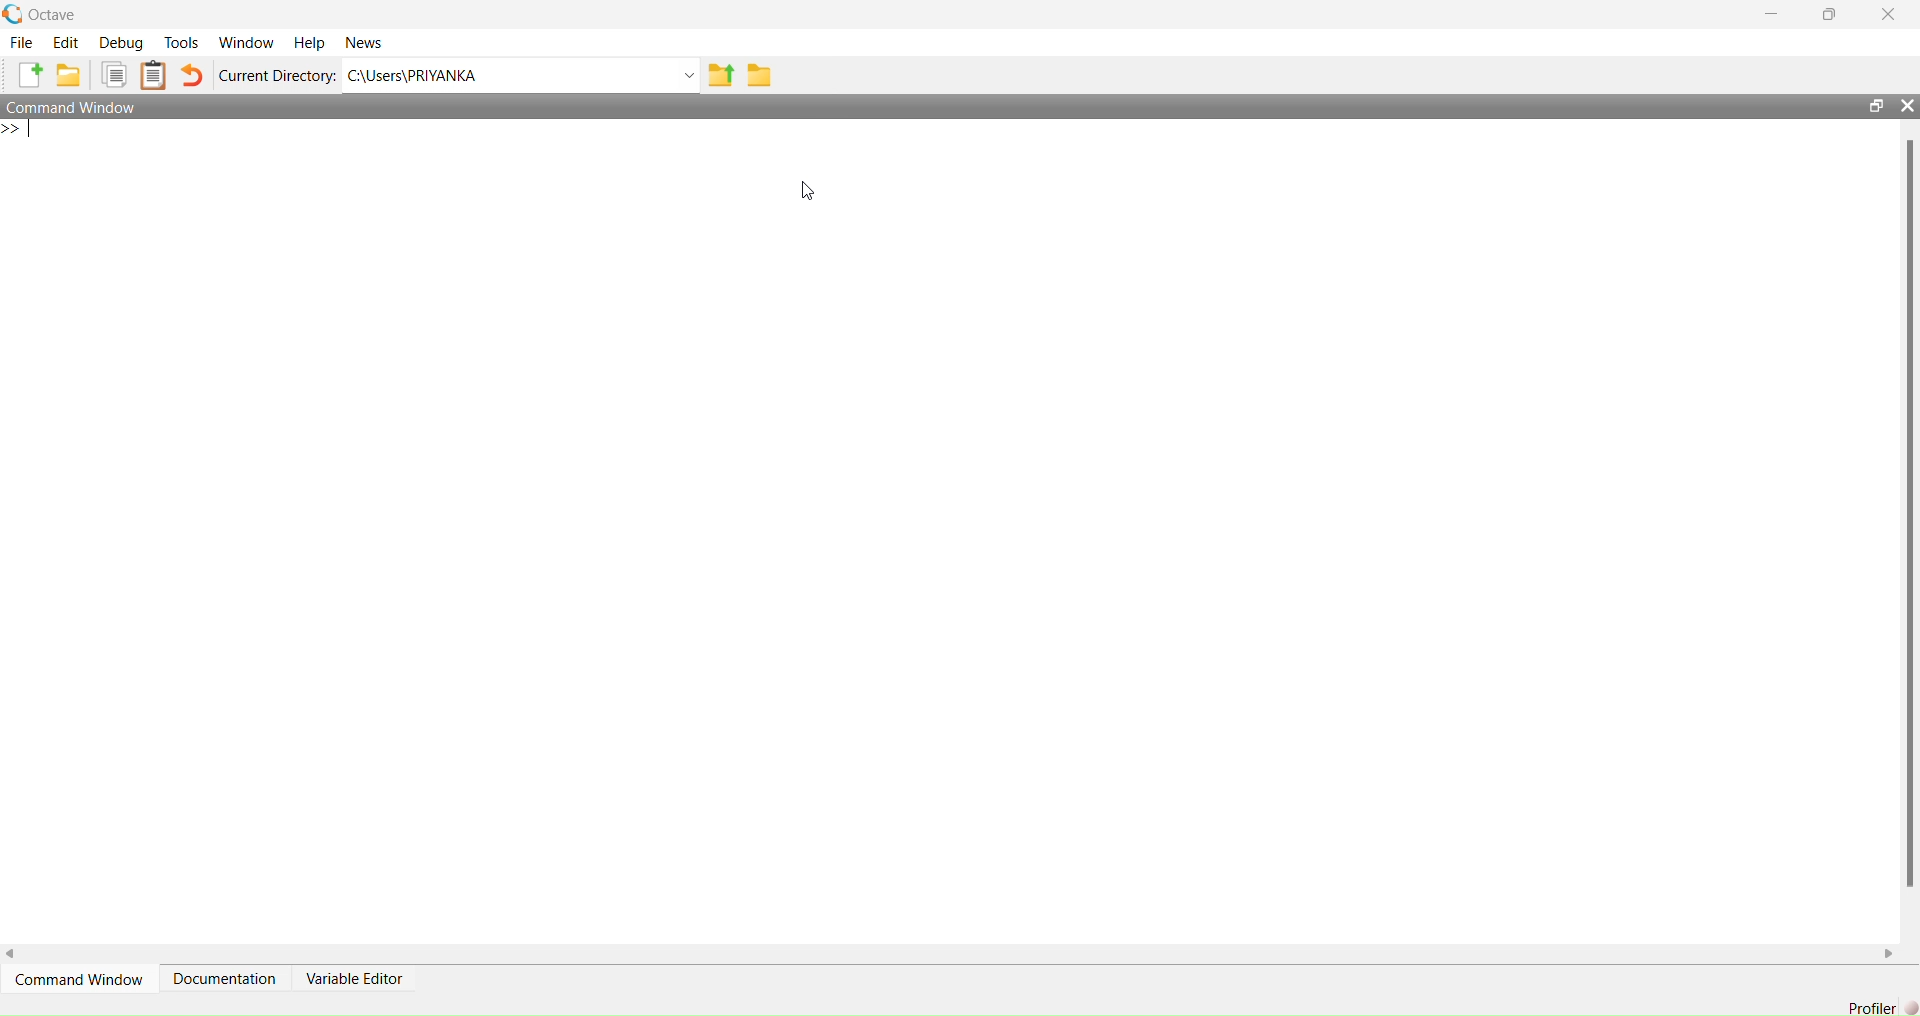 The image size is (1920, 1016). What do you see at coordinates (948, 953) in the screenshot?
I see `horizontal scroll bar` at bounding box center [948, 953].